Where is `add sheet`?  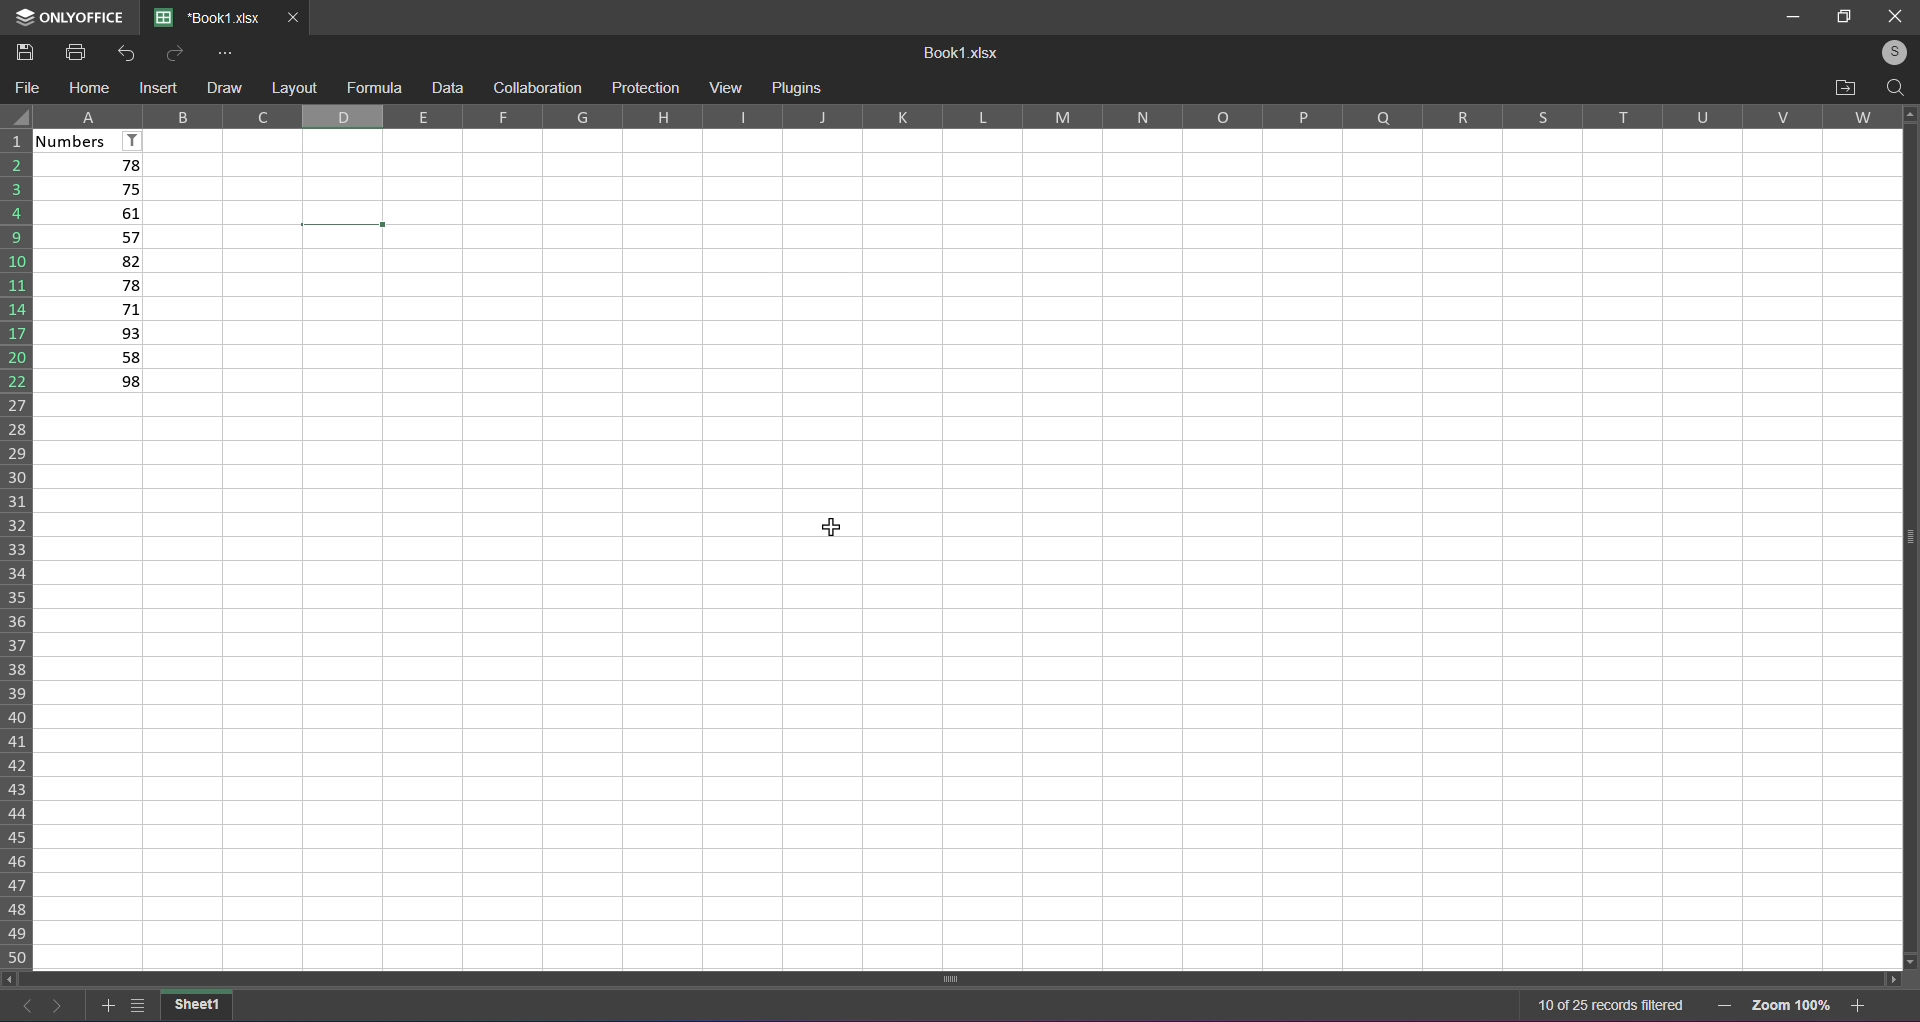
add sheet is located at coordinates (104, 1002).